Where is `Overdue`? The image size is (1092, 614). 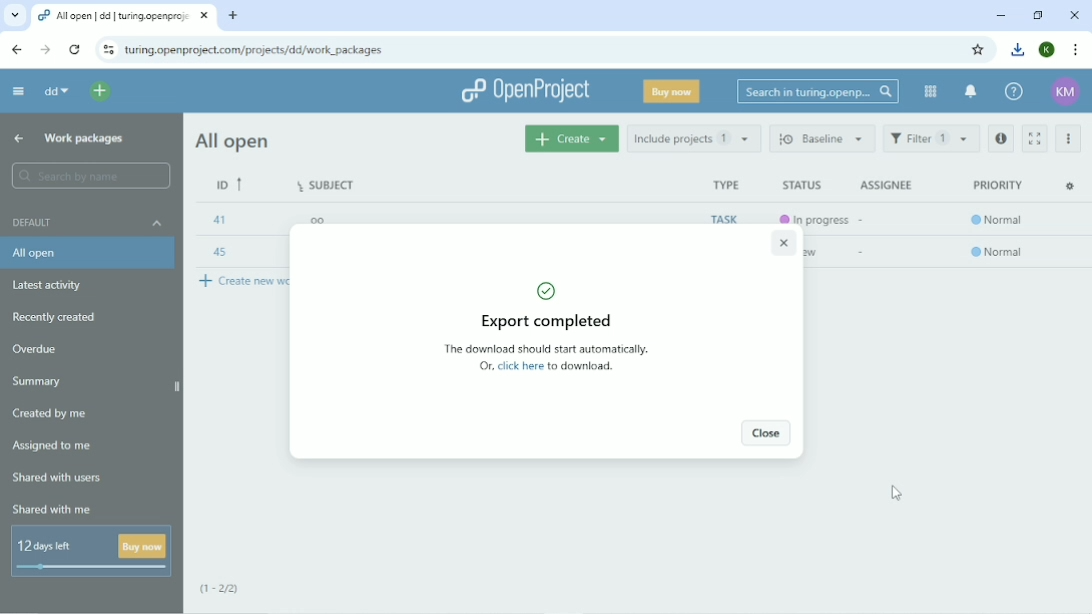 Overdue is located at coordinates (35, 349).